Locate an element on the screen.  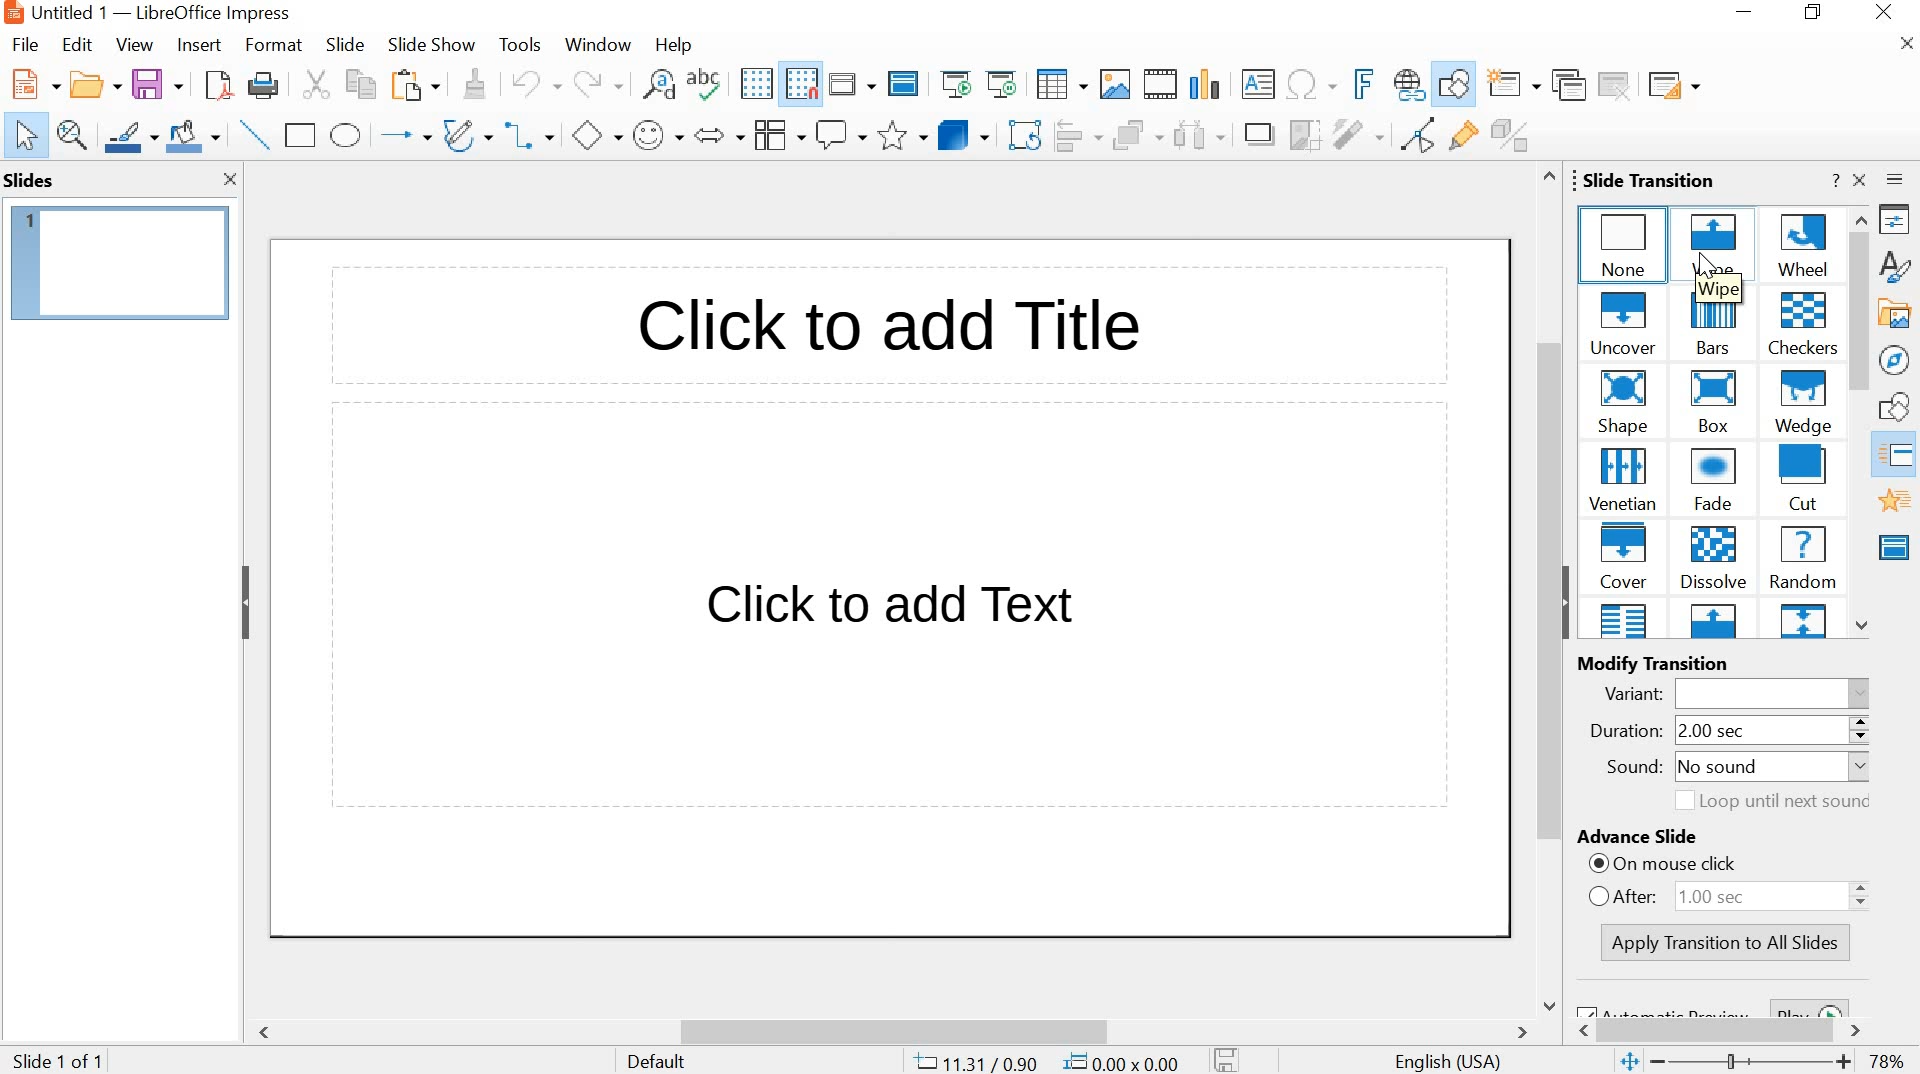
OPEN is located at coordinates (91, 84).